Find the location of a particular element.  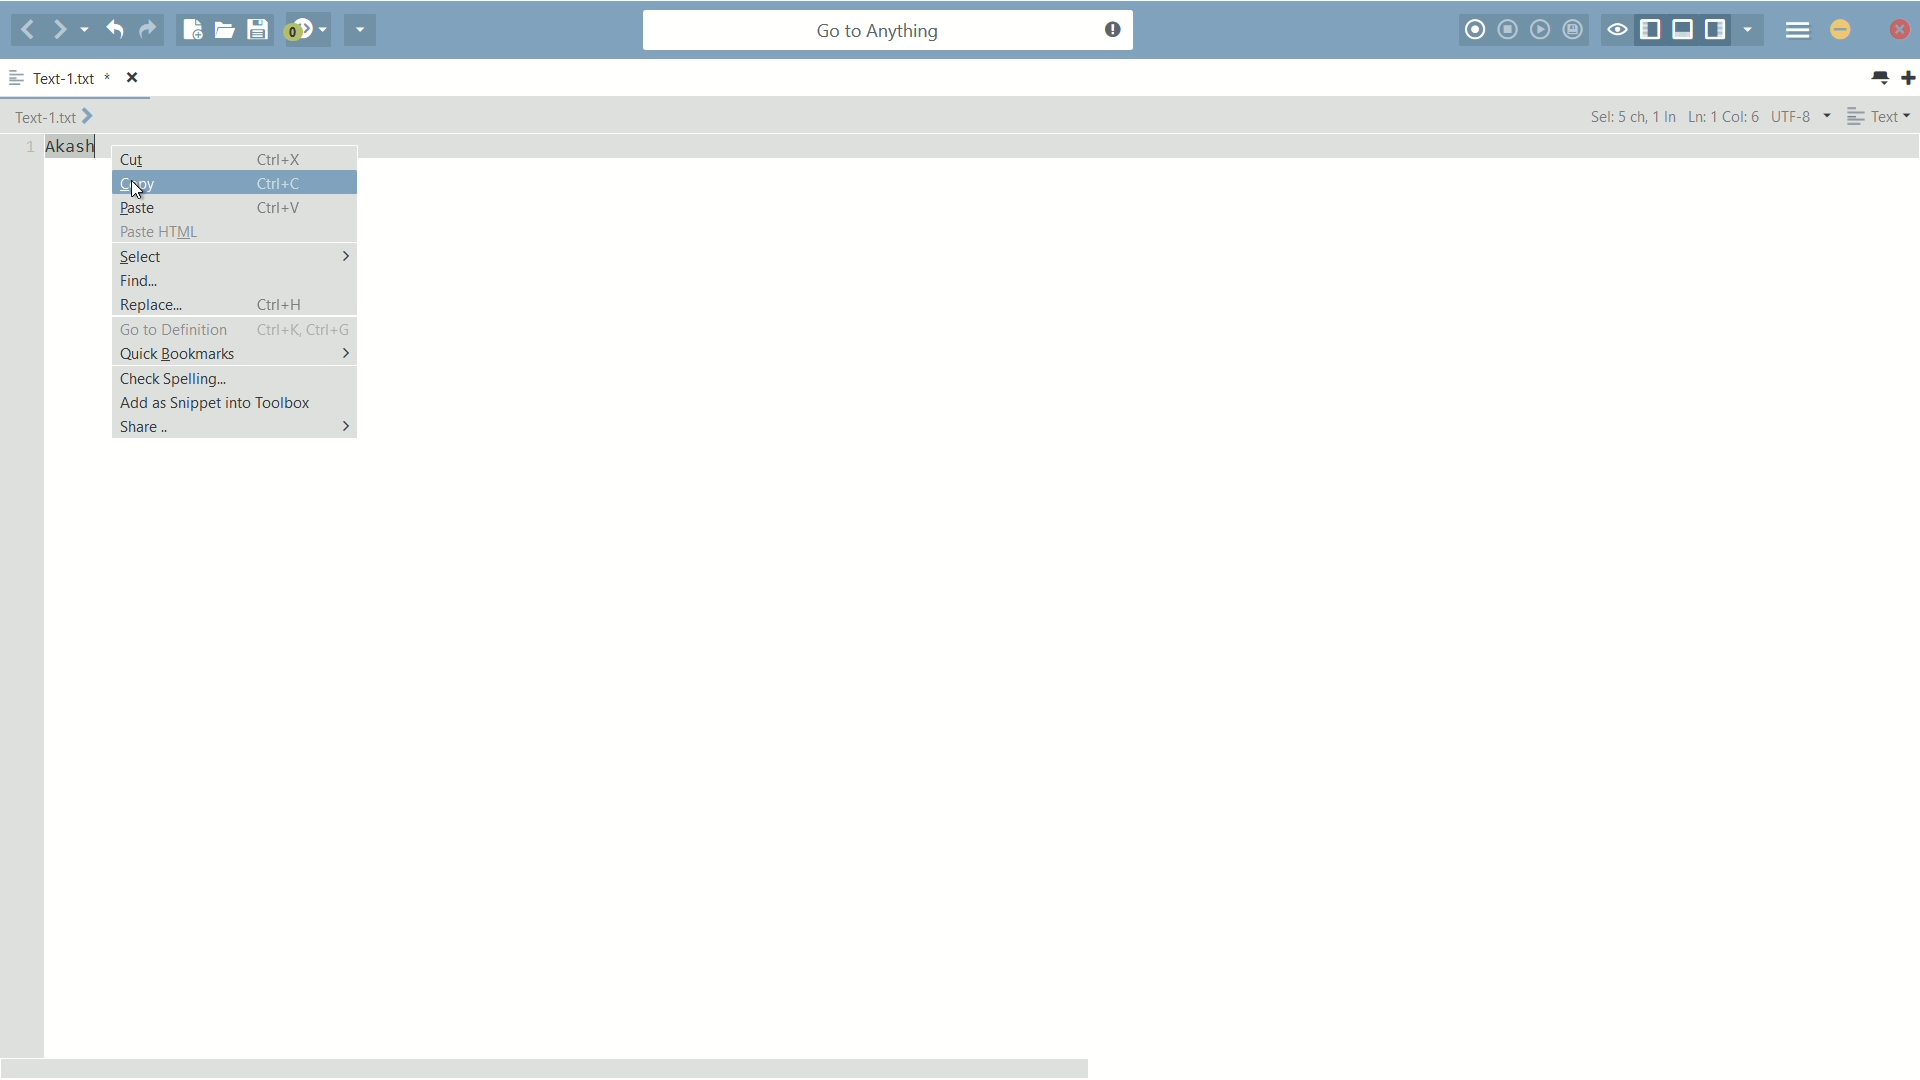

show specific sidebar/tab is located at coordinates (1753, 30).